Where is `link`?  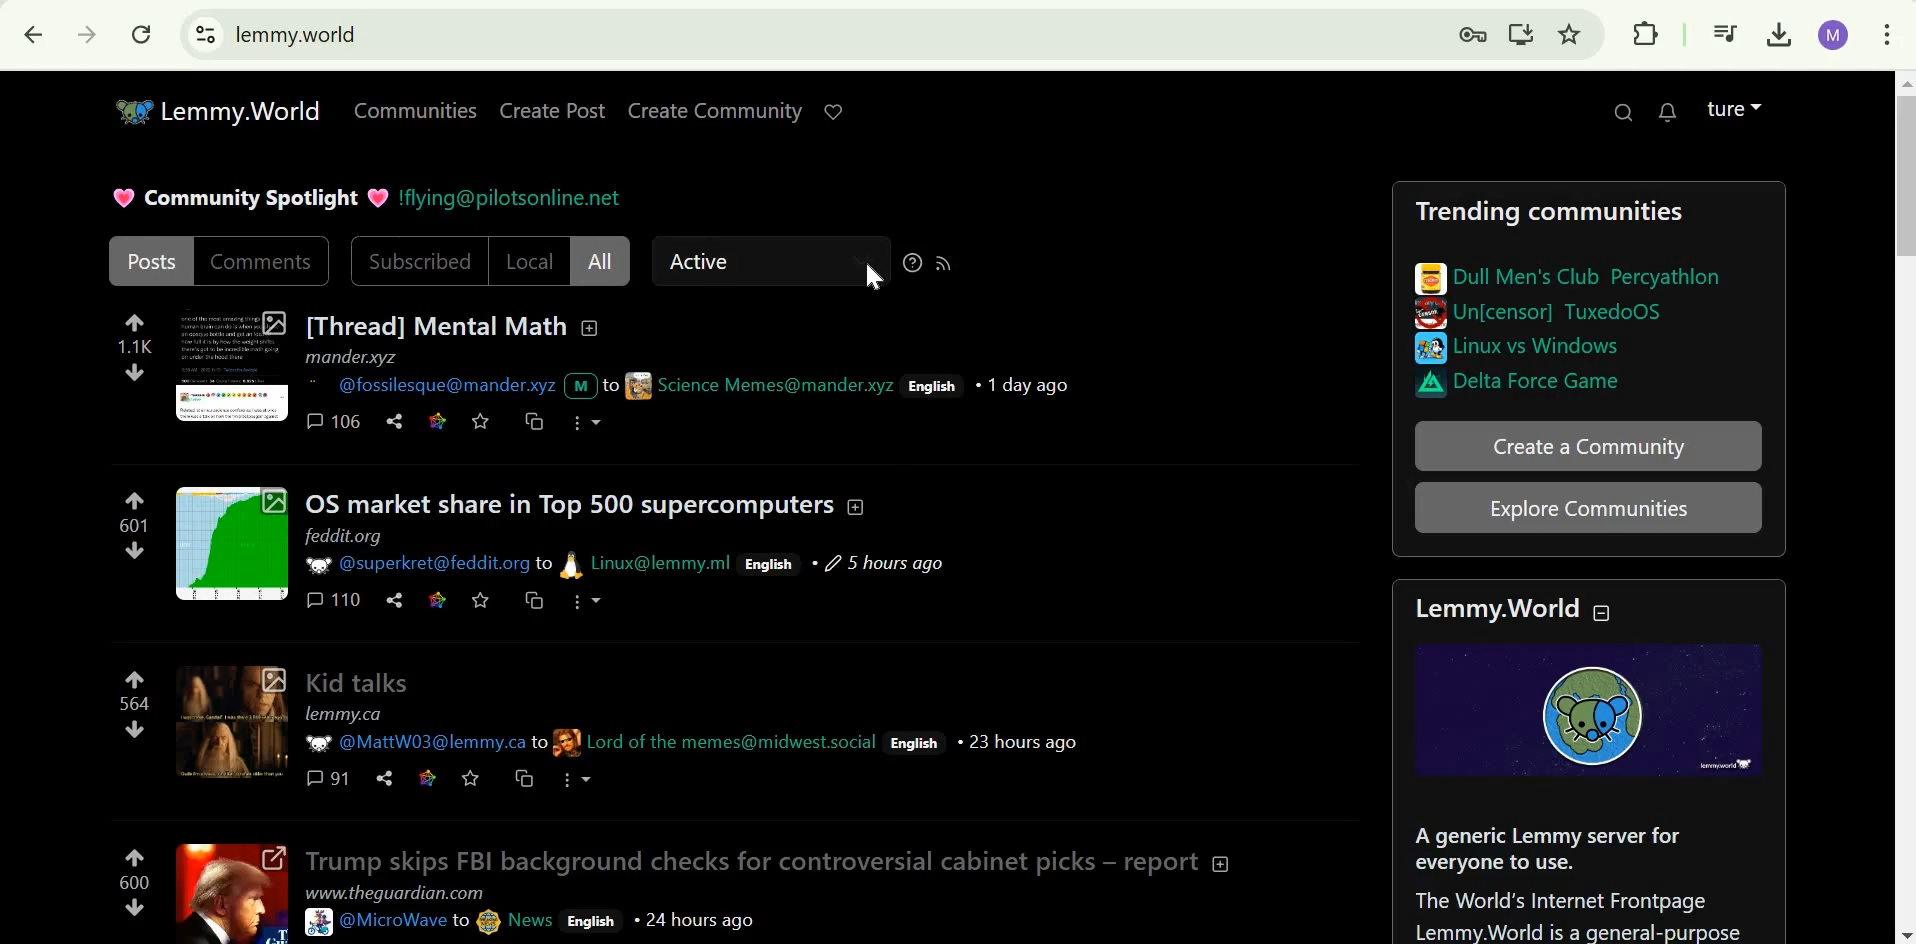 link is located at coordinates (435, 599).